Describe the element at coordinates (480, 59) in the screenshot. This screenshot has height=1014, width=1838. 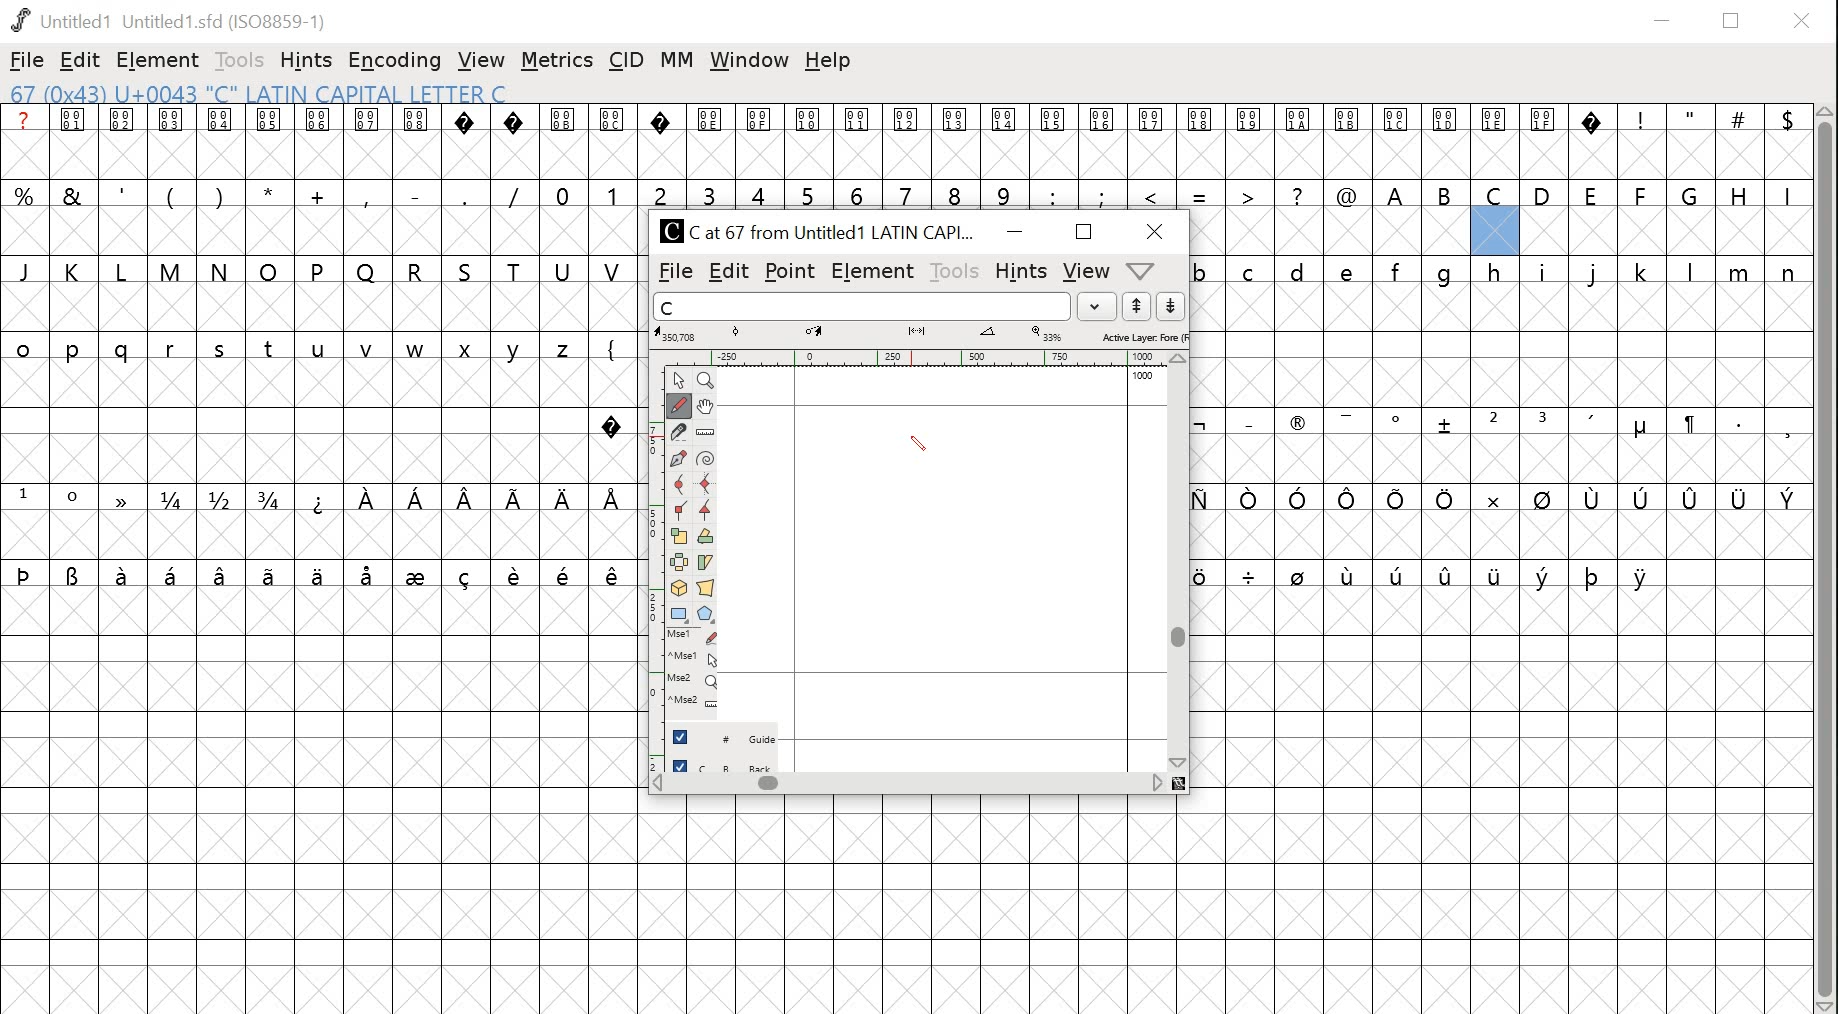
I see `view` at that location.